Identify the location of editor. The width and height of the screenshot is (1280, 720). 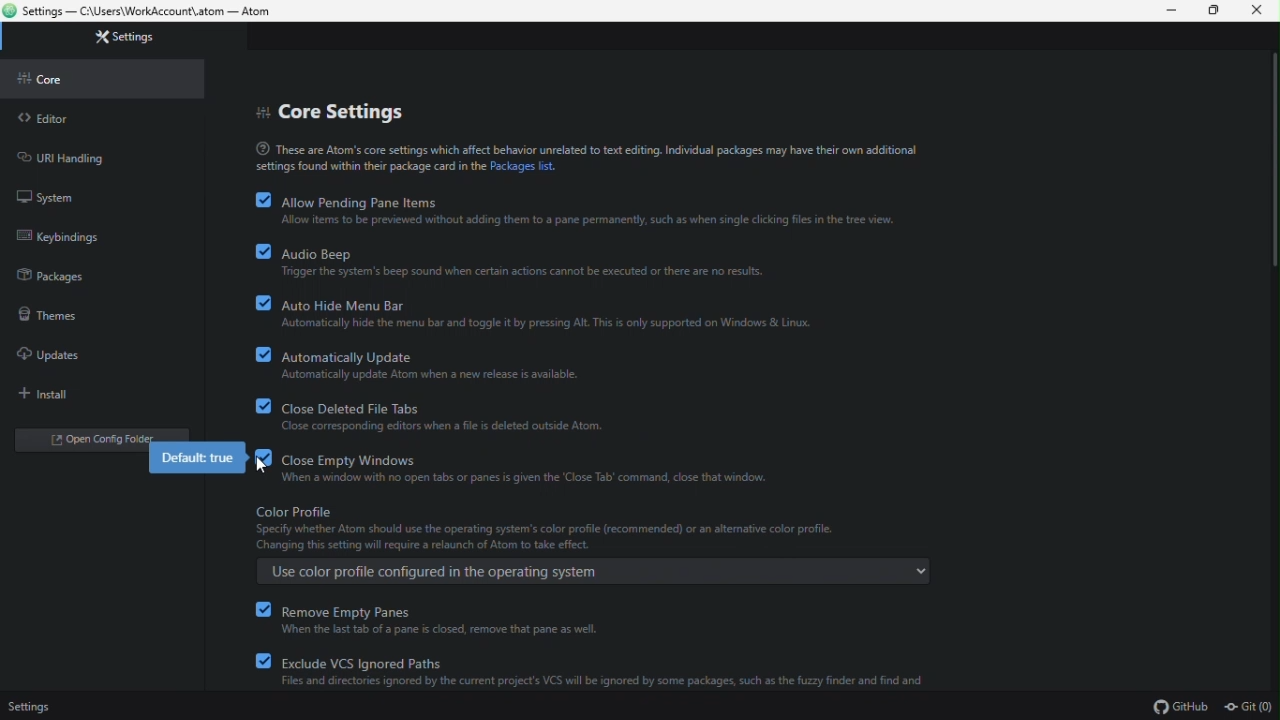
(48, 118).